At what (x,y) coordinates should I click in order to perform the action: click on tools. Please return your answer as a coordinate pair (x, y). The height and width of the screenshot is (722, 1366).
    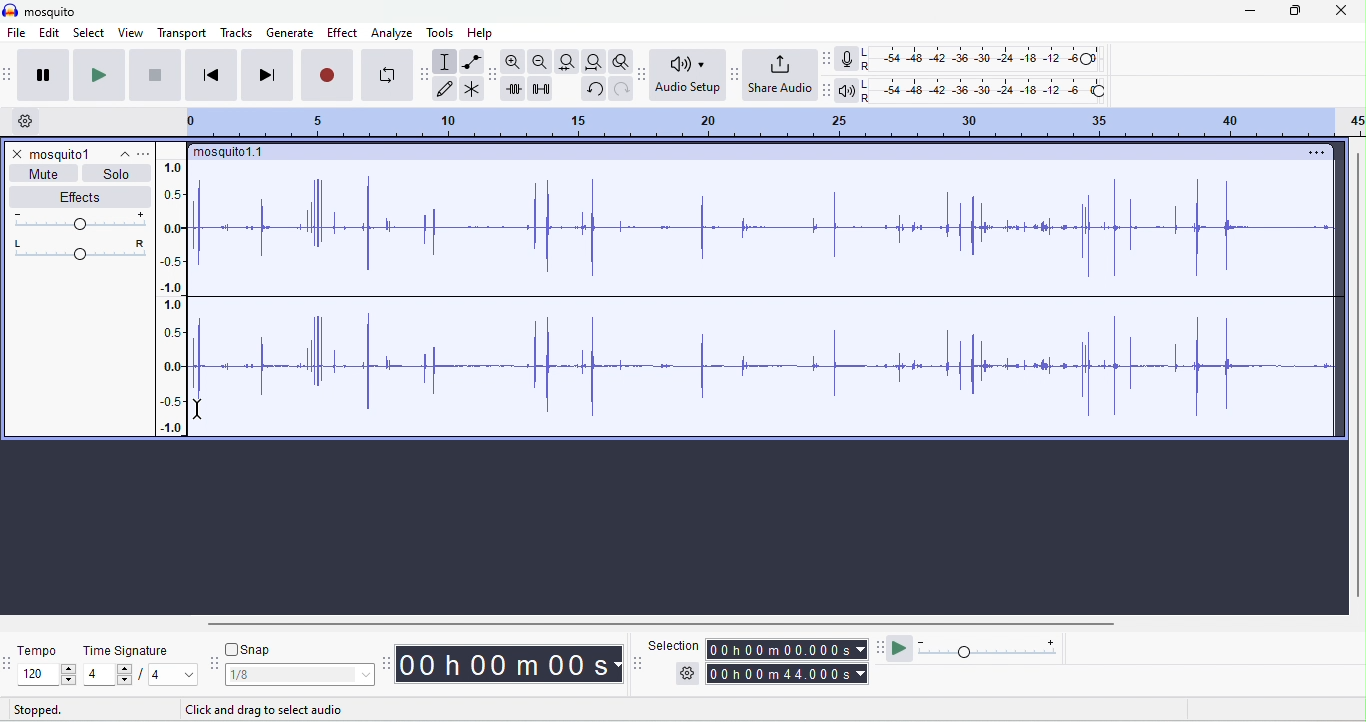
    Looking at the image, I should click on (441, 32).